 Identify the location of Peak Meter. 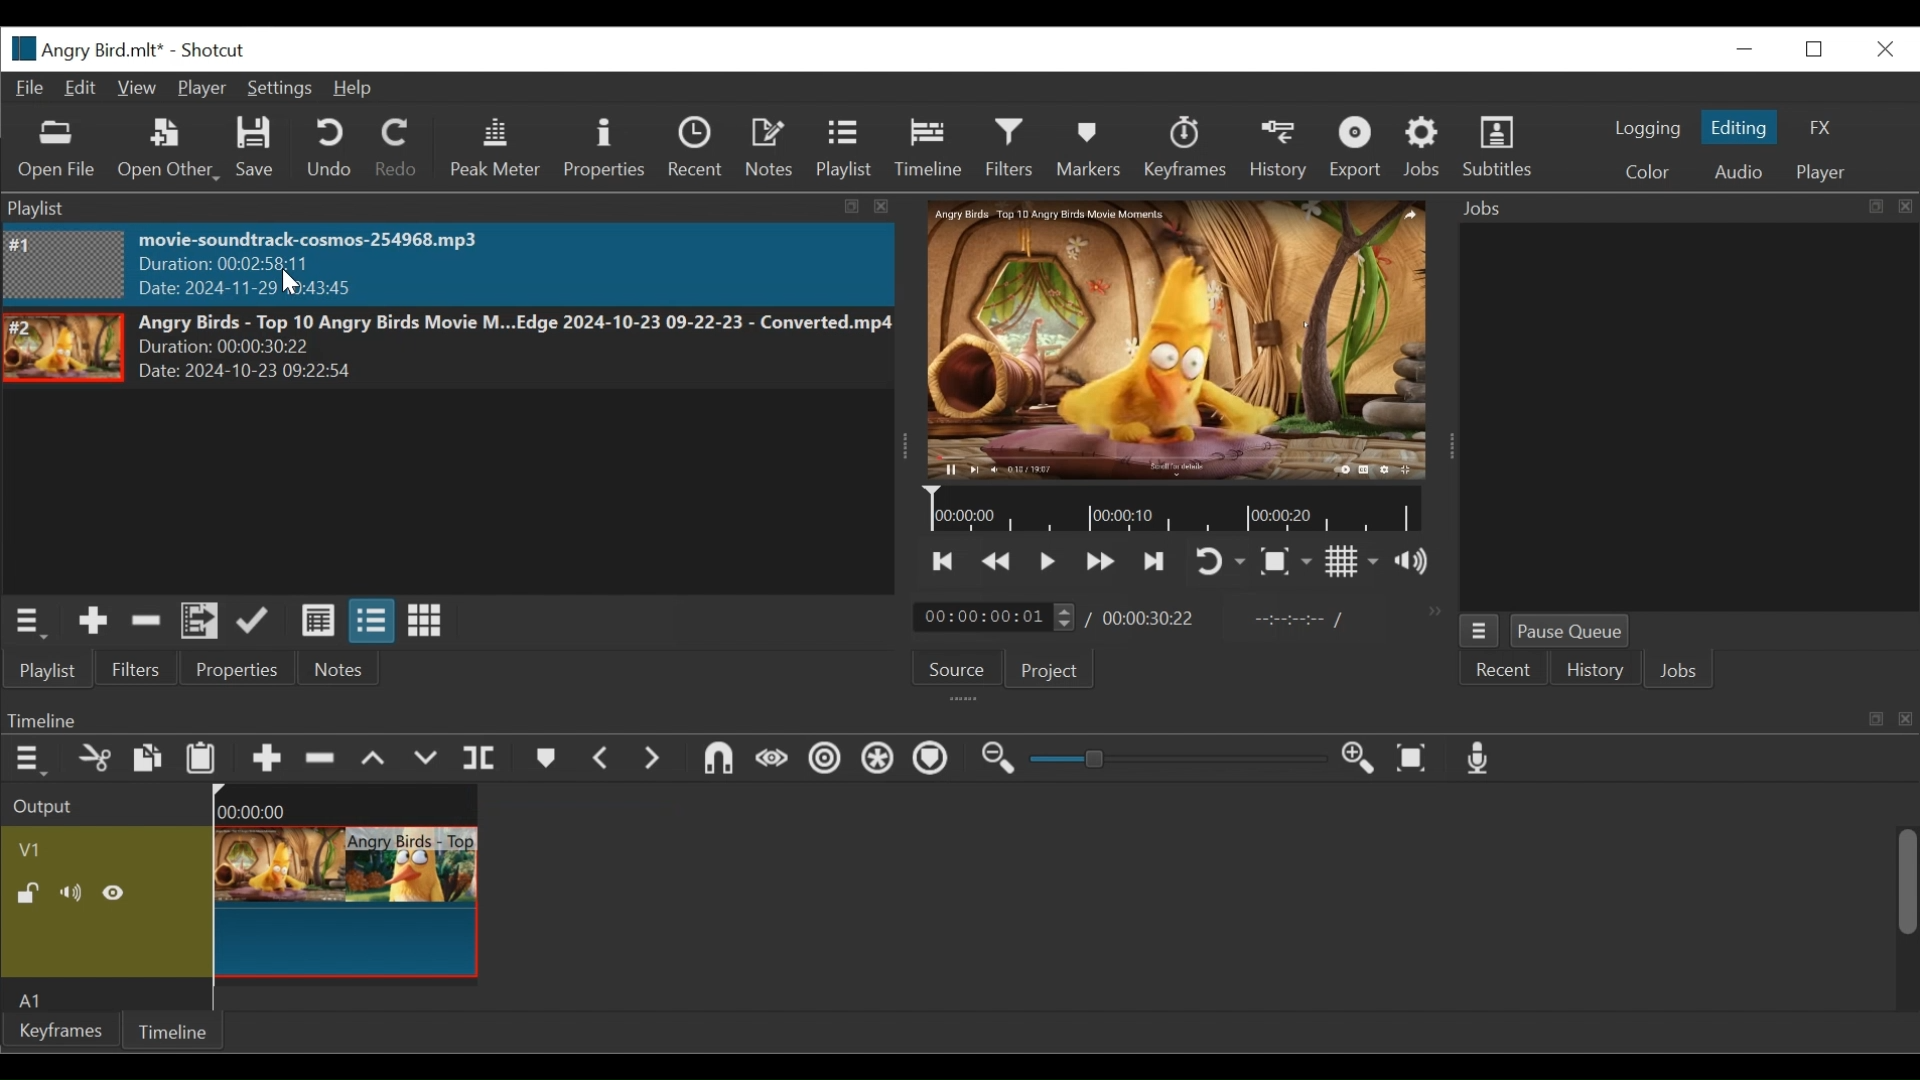
(495, 150).